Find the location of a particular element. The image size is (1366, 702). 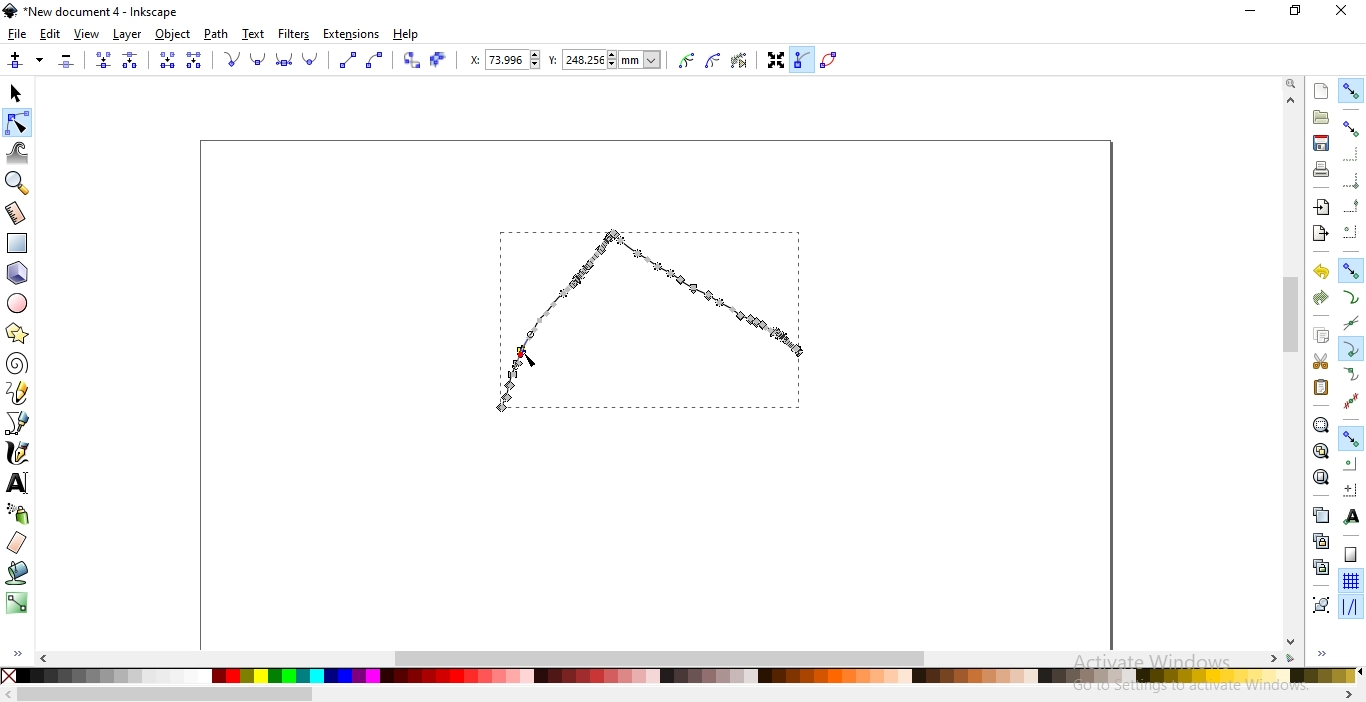

erase existing paths is located at coordinates (17, 542).